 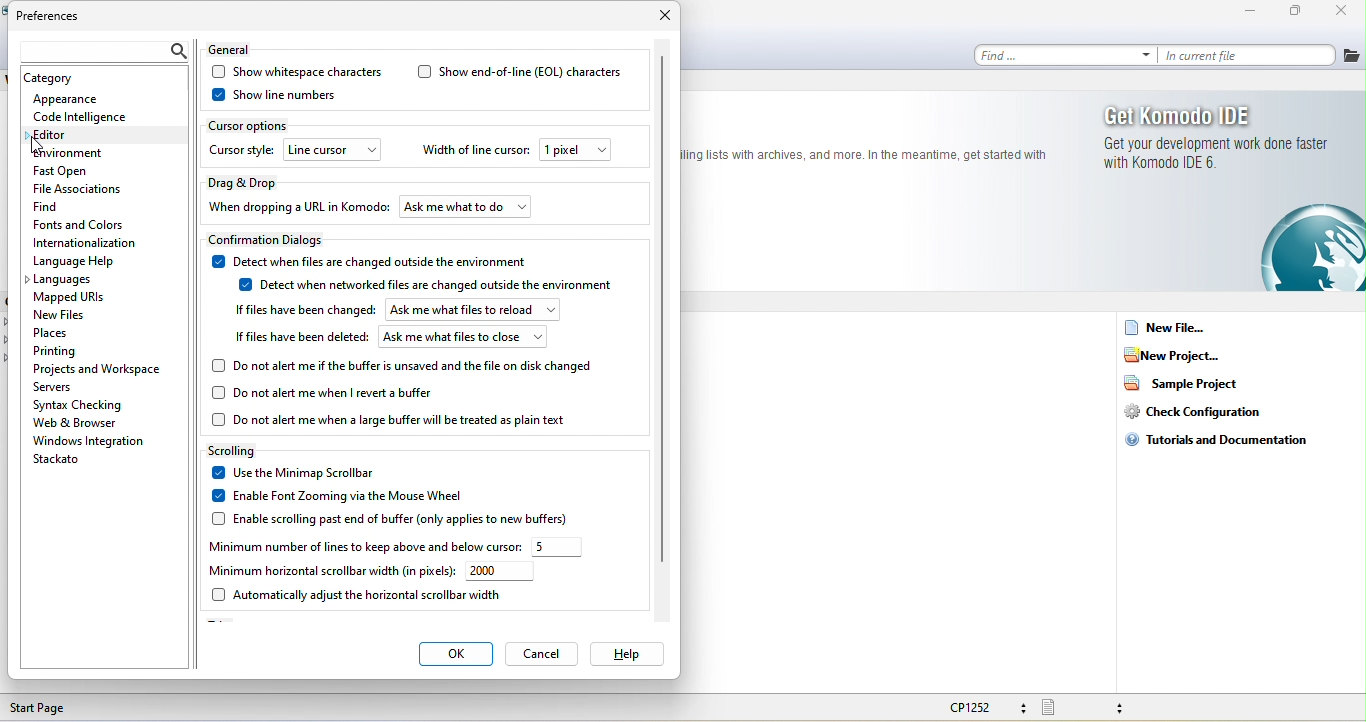 What do you see at coordinates (401, 518) in the screenshot?
I see `enable scrolling past end of buffer` at bounding box center [401, 518].